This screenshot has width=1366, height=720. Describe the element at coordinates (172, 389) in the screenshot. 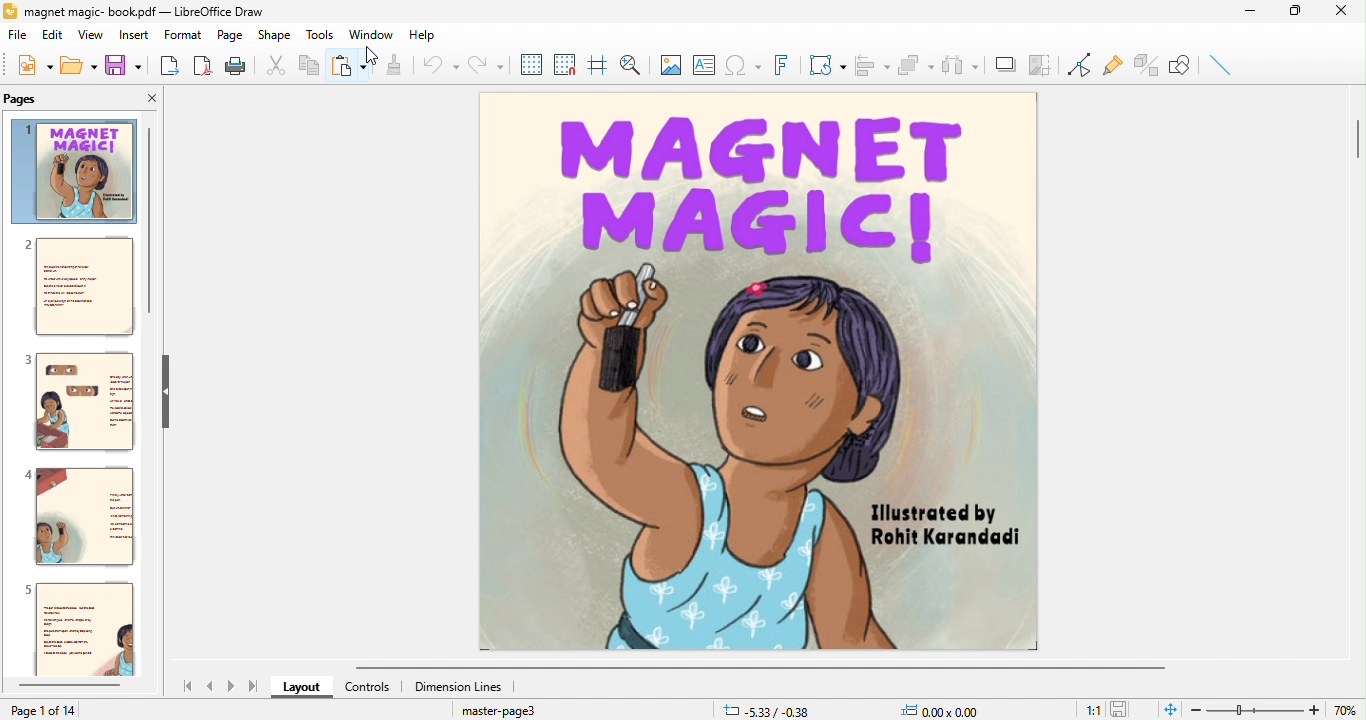

I see `Hide` at that location.